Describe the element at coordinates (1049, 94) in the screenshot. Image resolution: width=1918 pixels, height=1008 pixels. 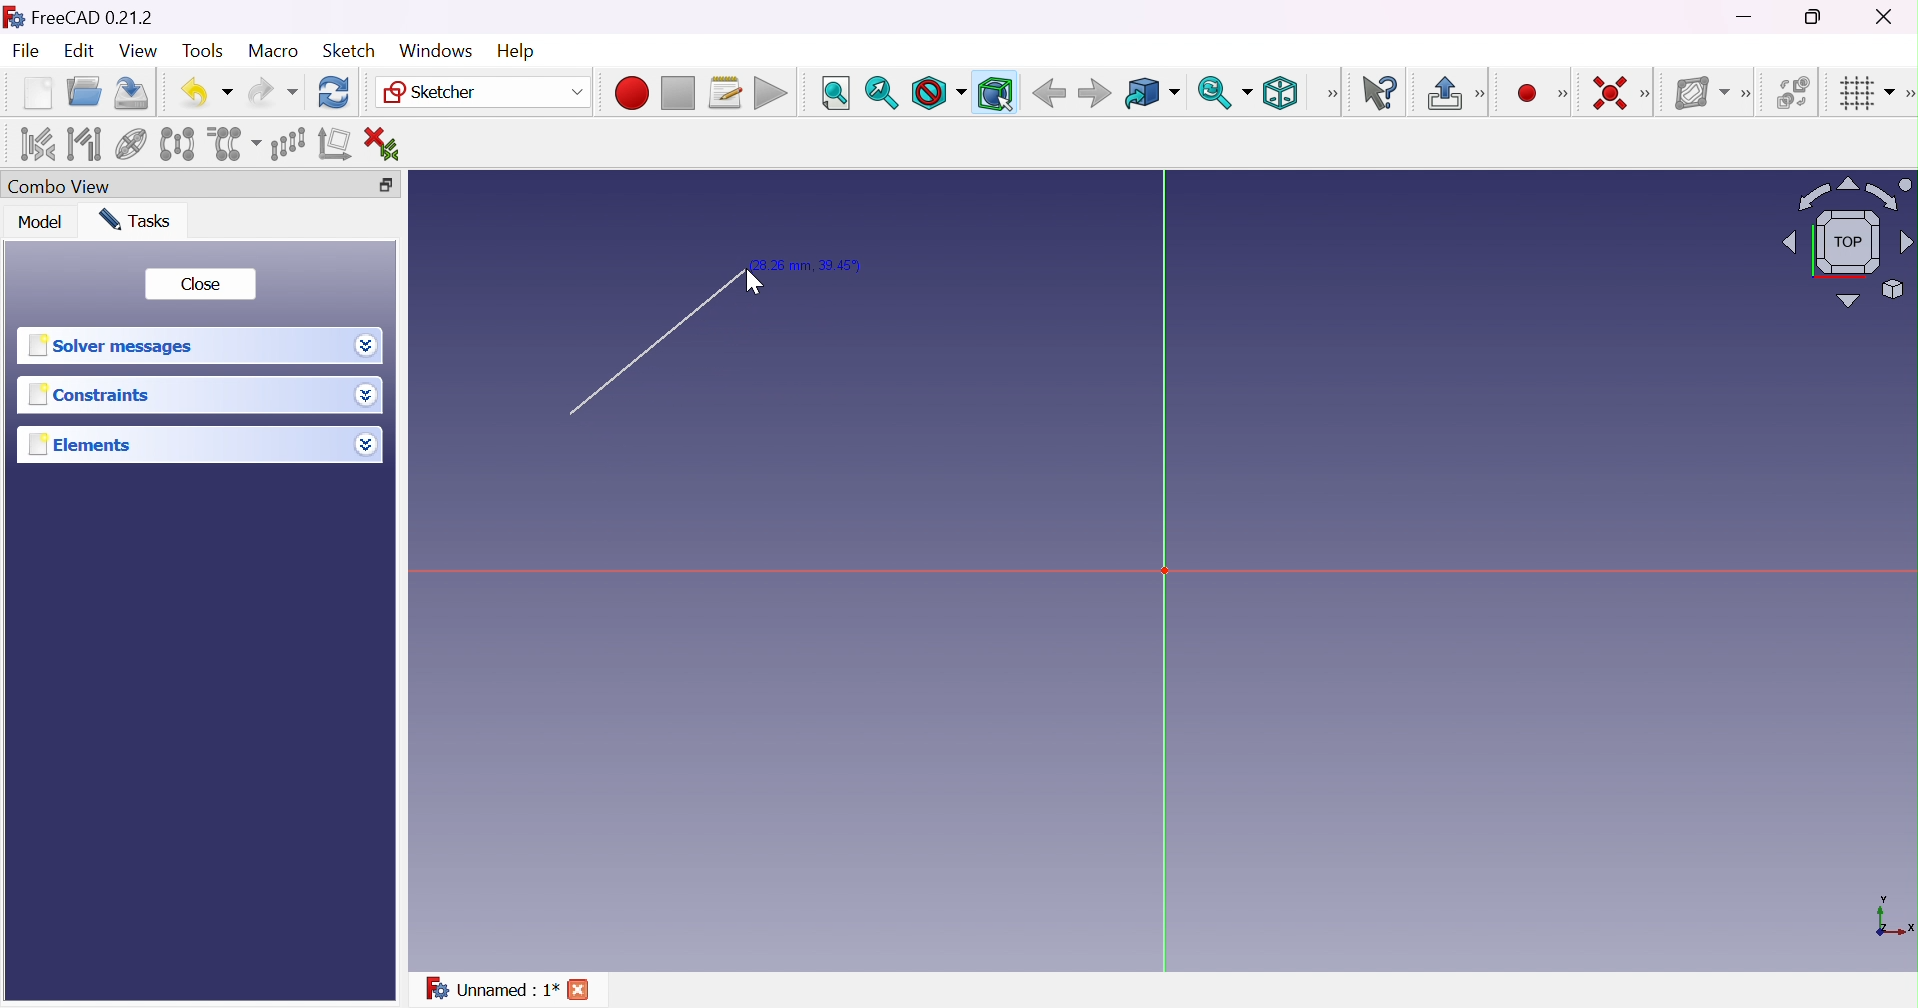
I see `Back` at that location.